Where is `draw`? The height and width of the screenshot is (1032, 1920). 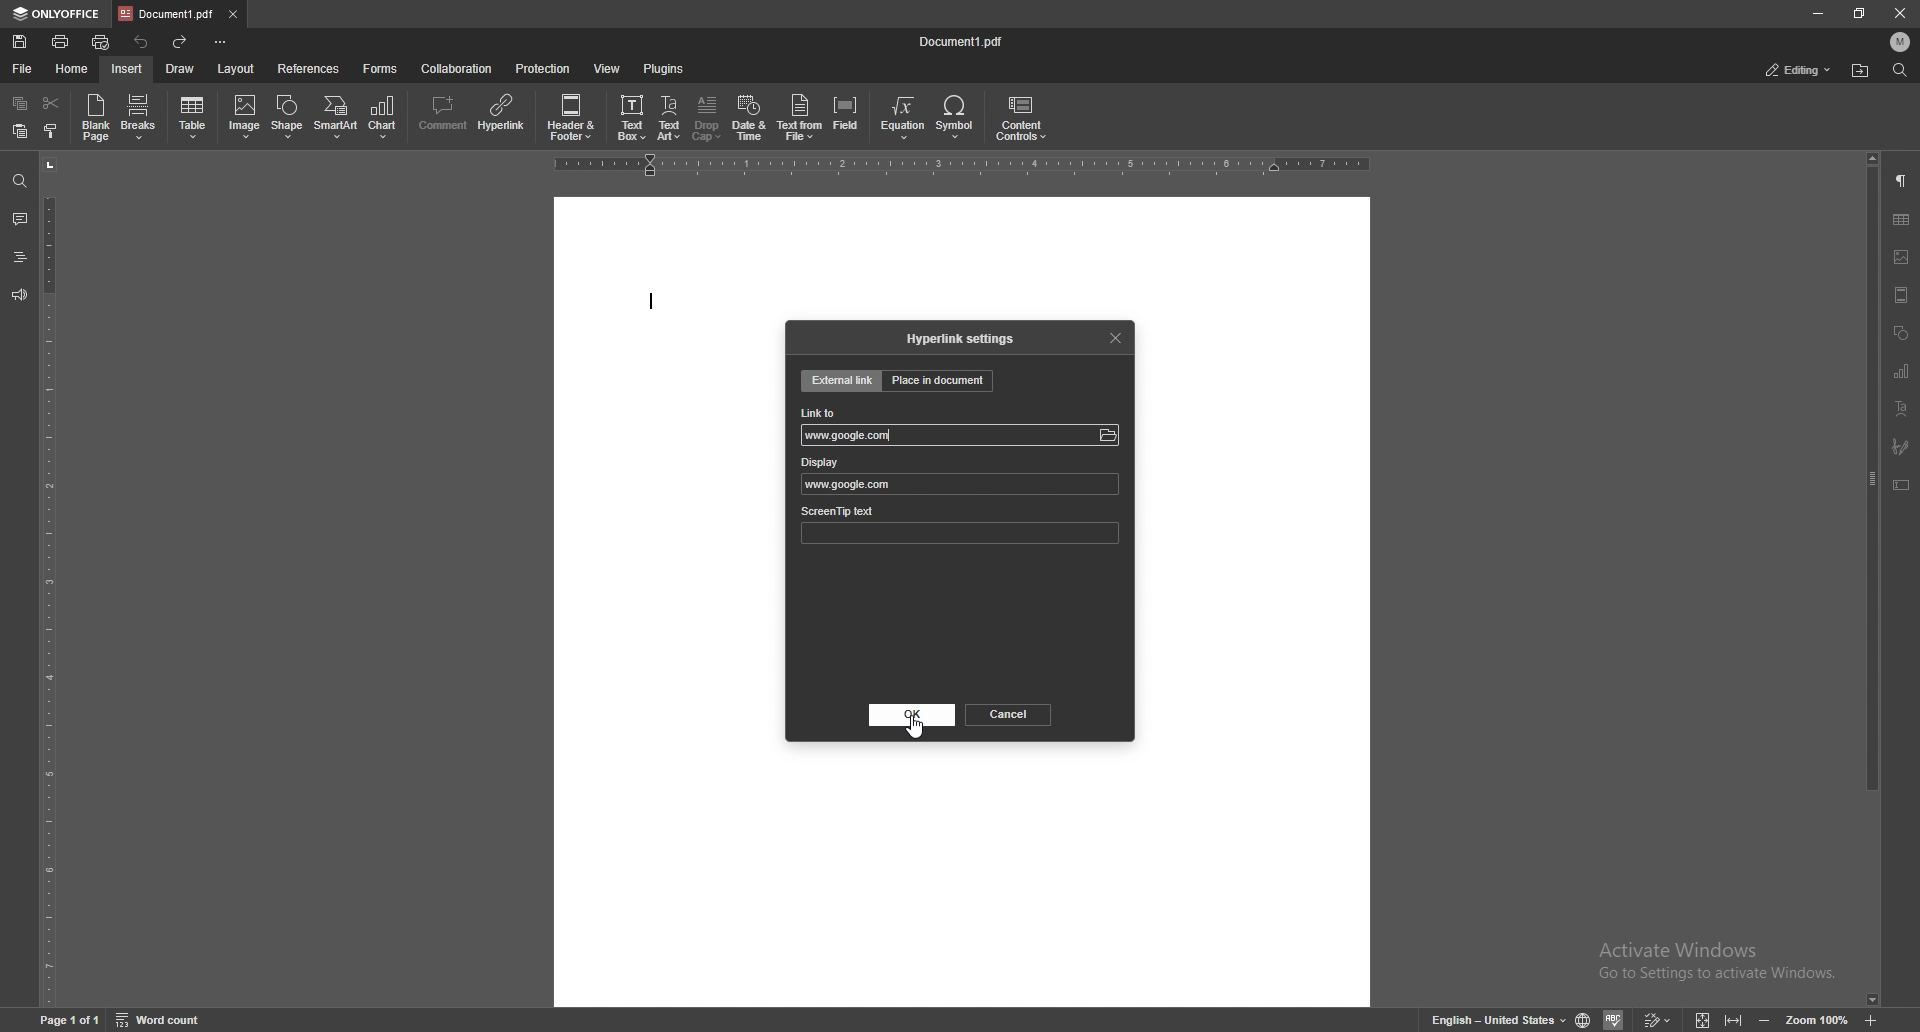 draw is located at coordinates (181, 69).